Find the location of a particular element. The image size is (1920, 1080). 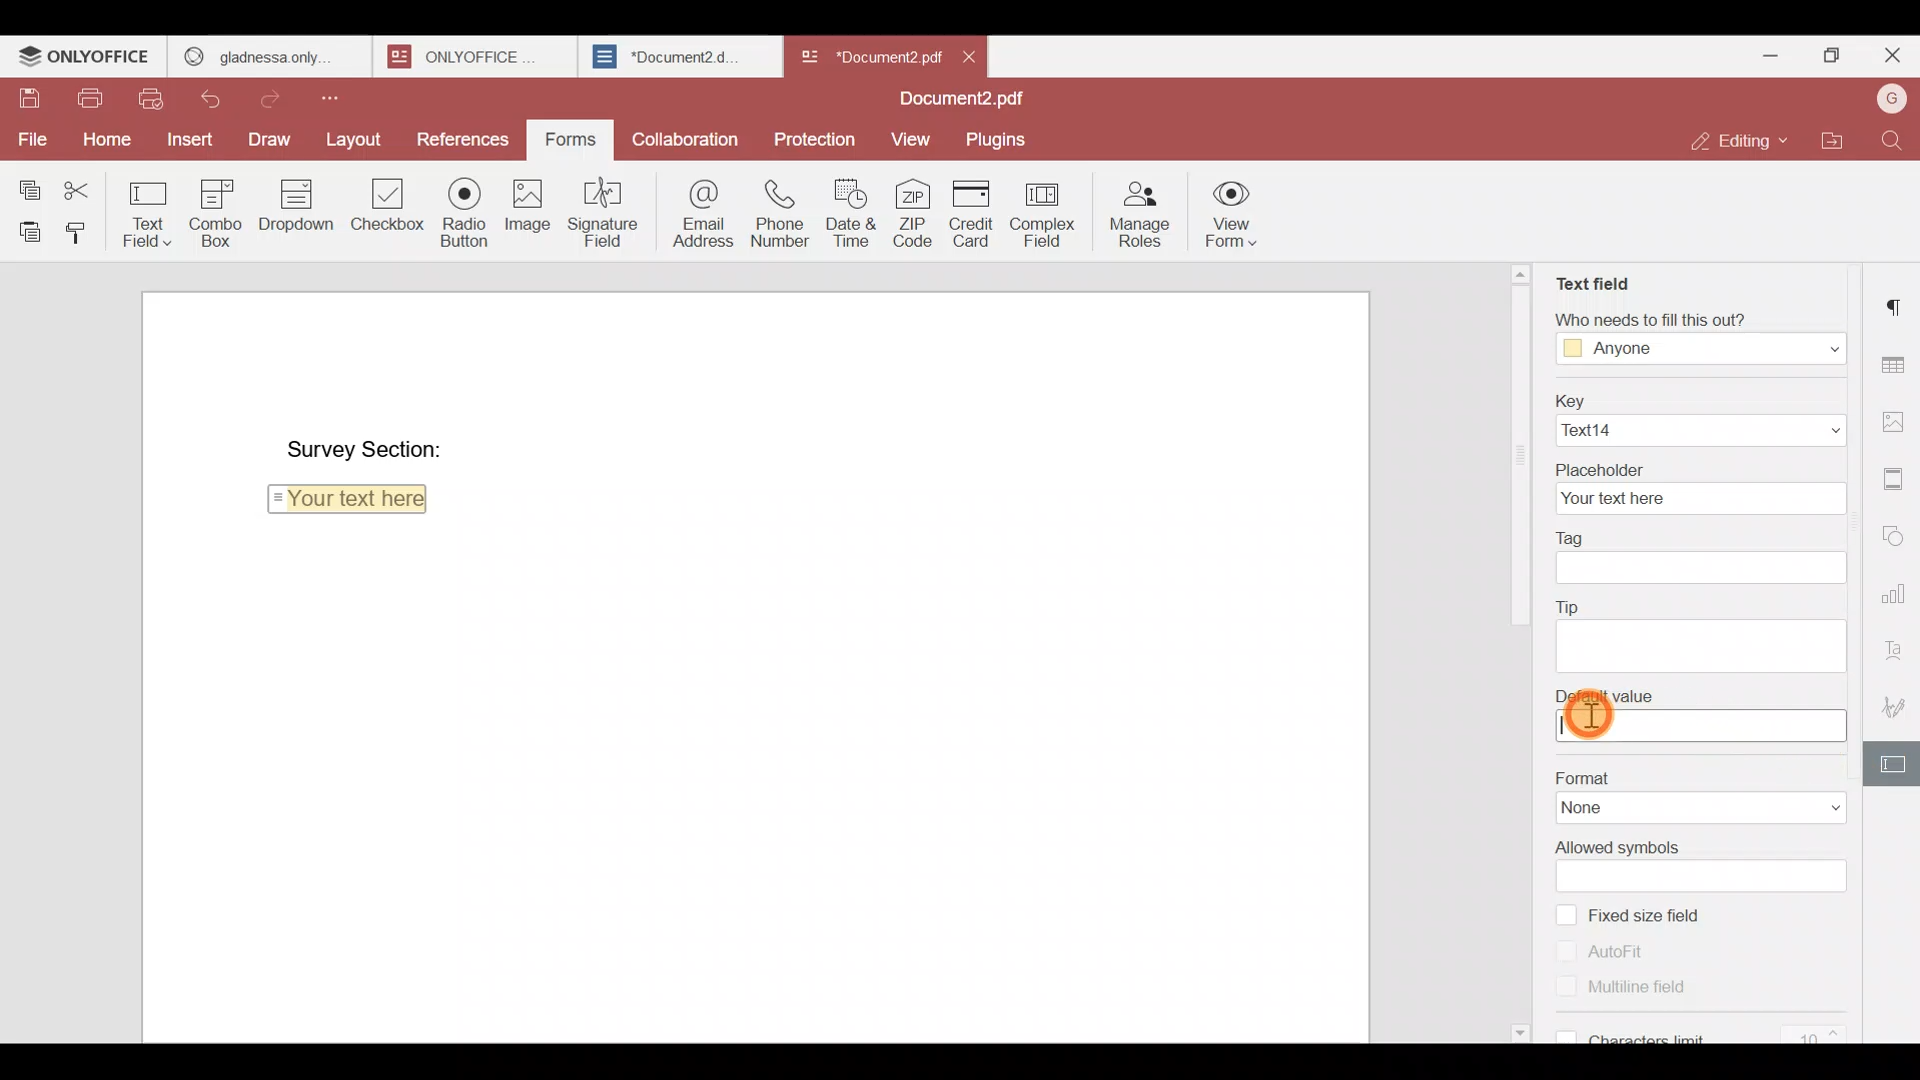

Copy style is located at coordinates (78, 228).